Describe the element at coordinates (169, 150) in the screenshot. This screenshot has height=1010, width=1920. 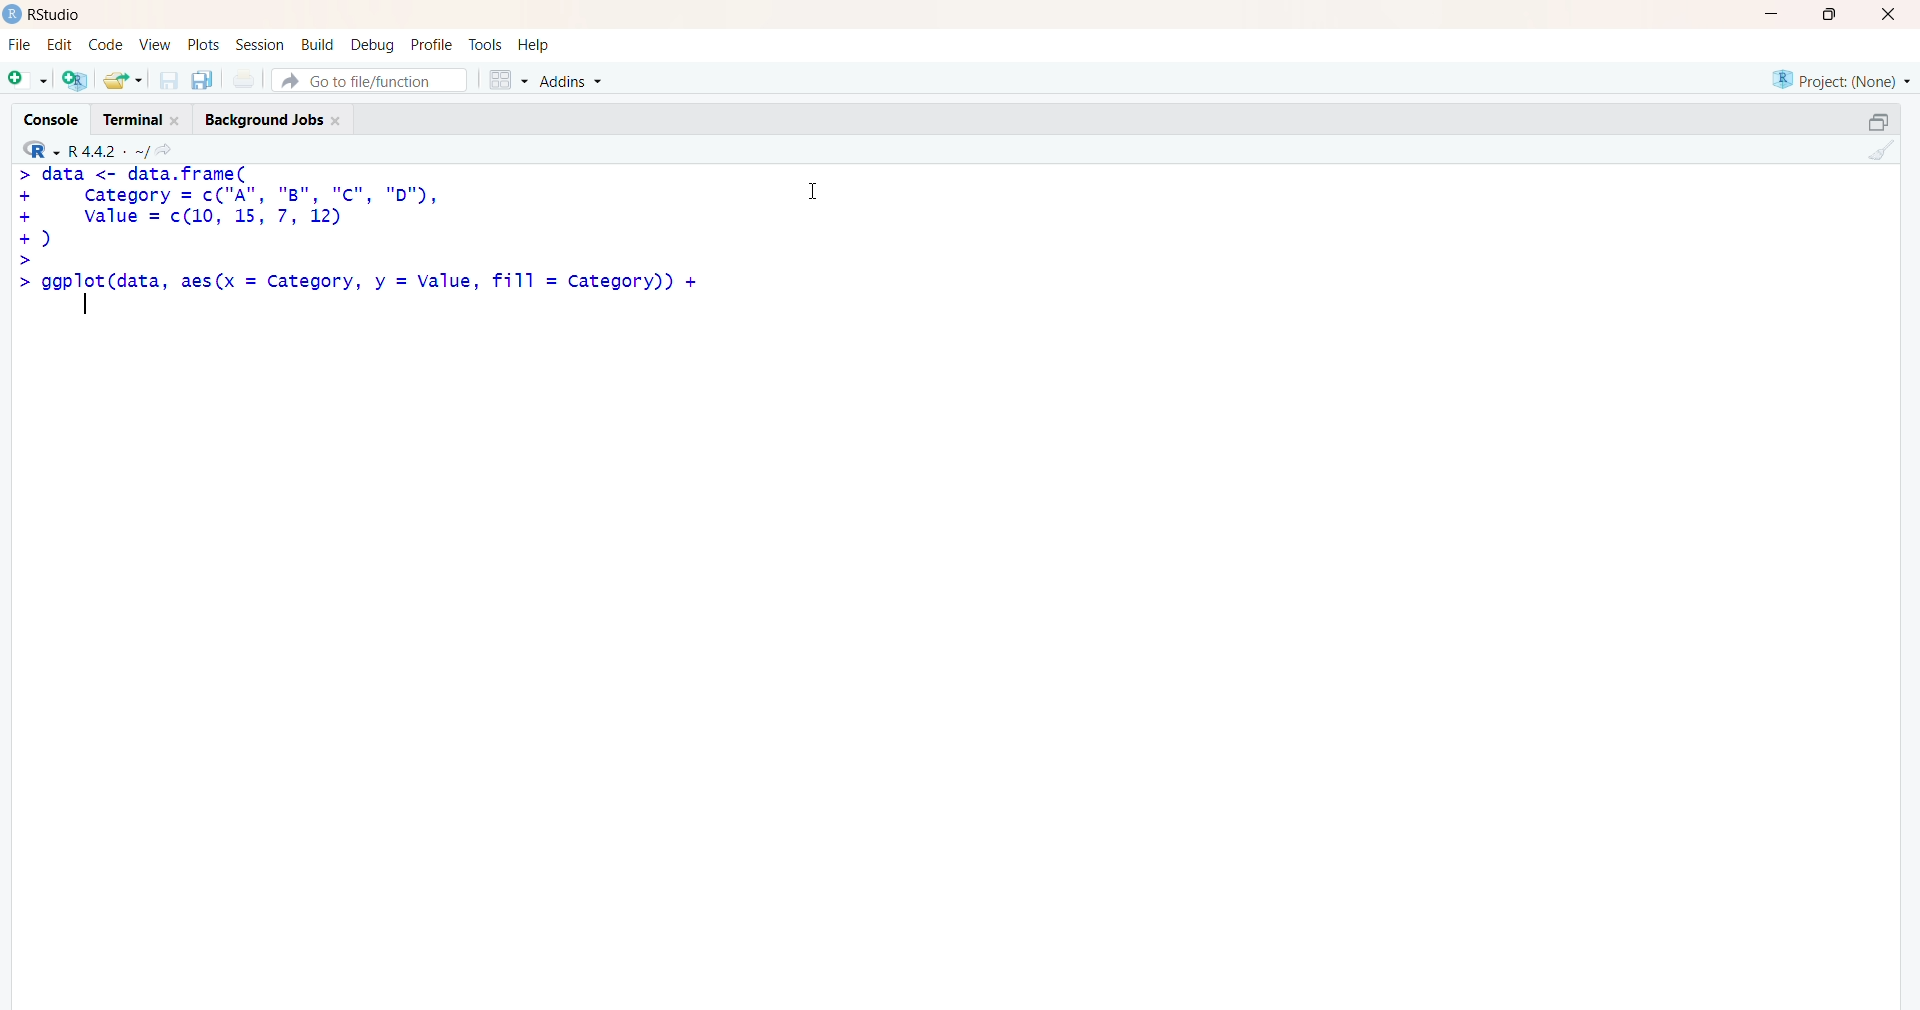
I see `go to directiory` at that location.